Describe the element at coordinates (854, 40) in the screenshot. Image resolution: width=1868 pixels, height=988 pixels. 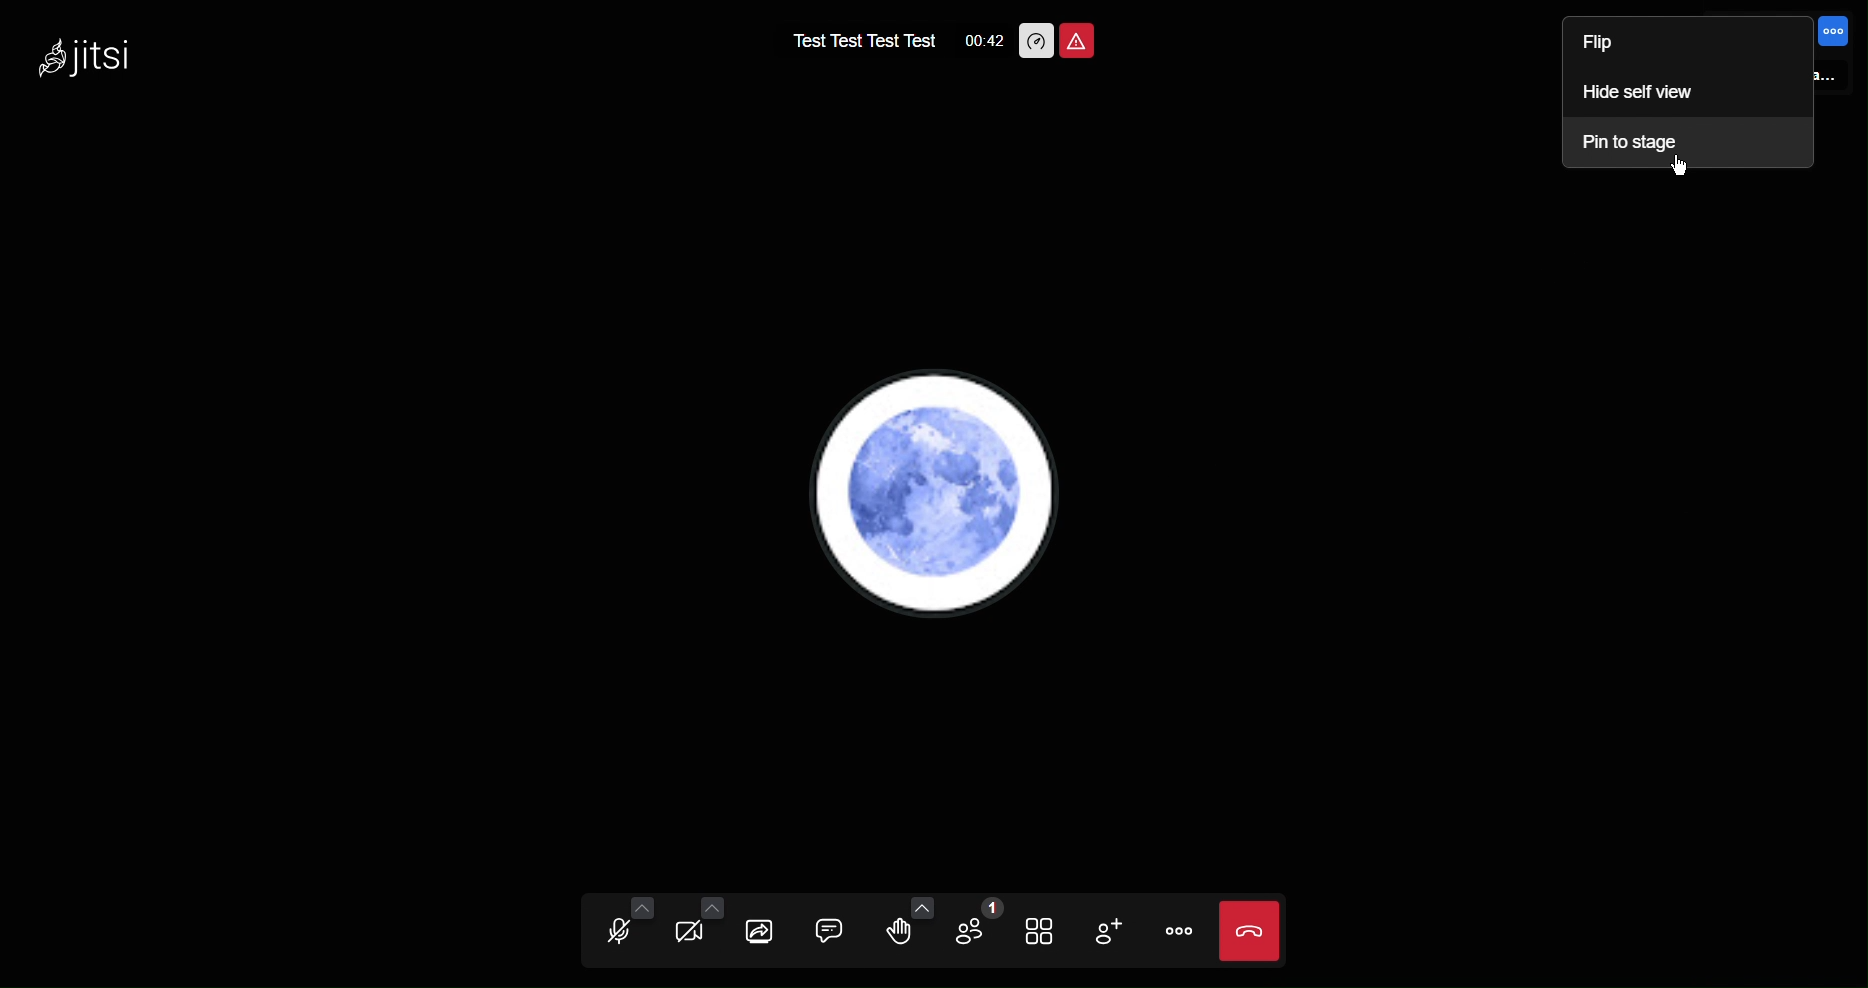
I see `Test Test Test Test` at that location.